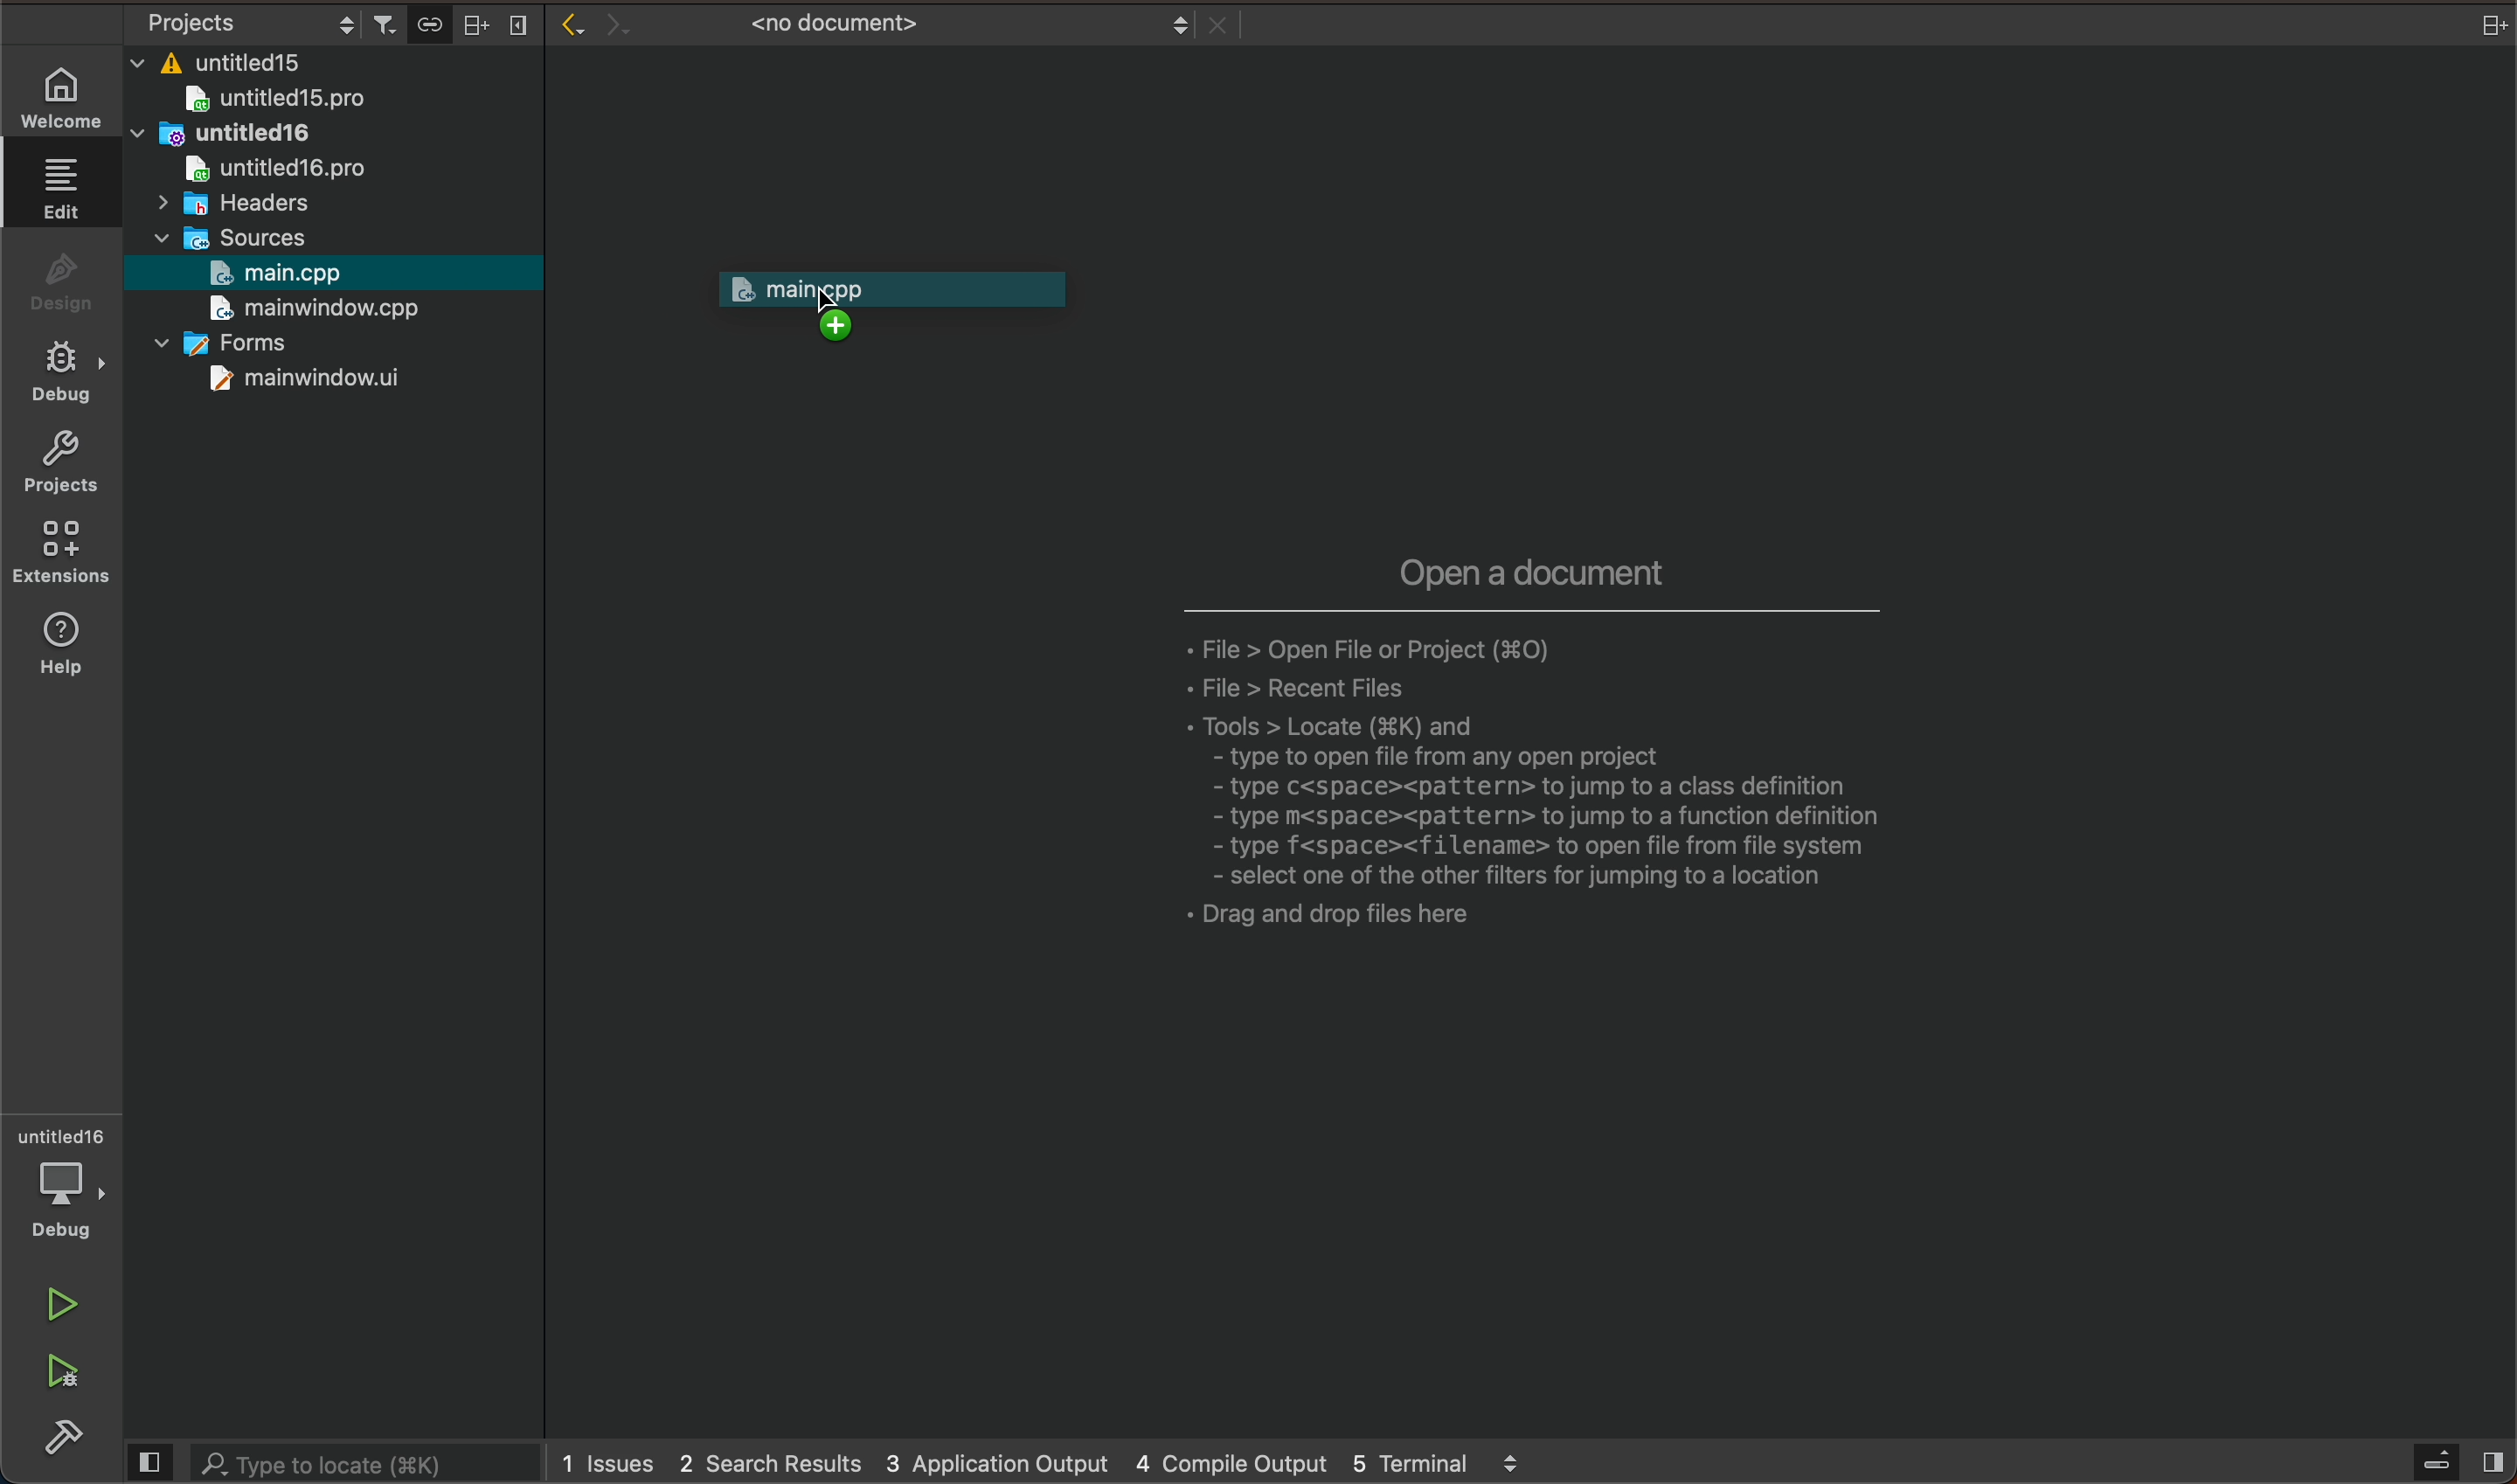  Describe the element at coordinates (770, 1463) in the screenshot. I see `2 search results` at that location.